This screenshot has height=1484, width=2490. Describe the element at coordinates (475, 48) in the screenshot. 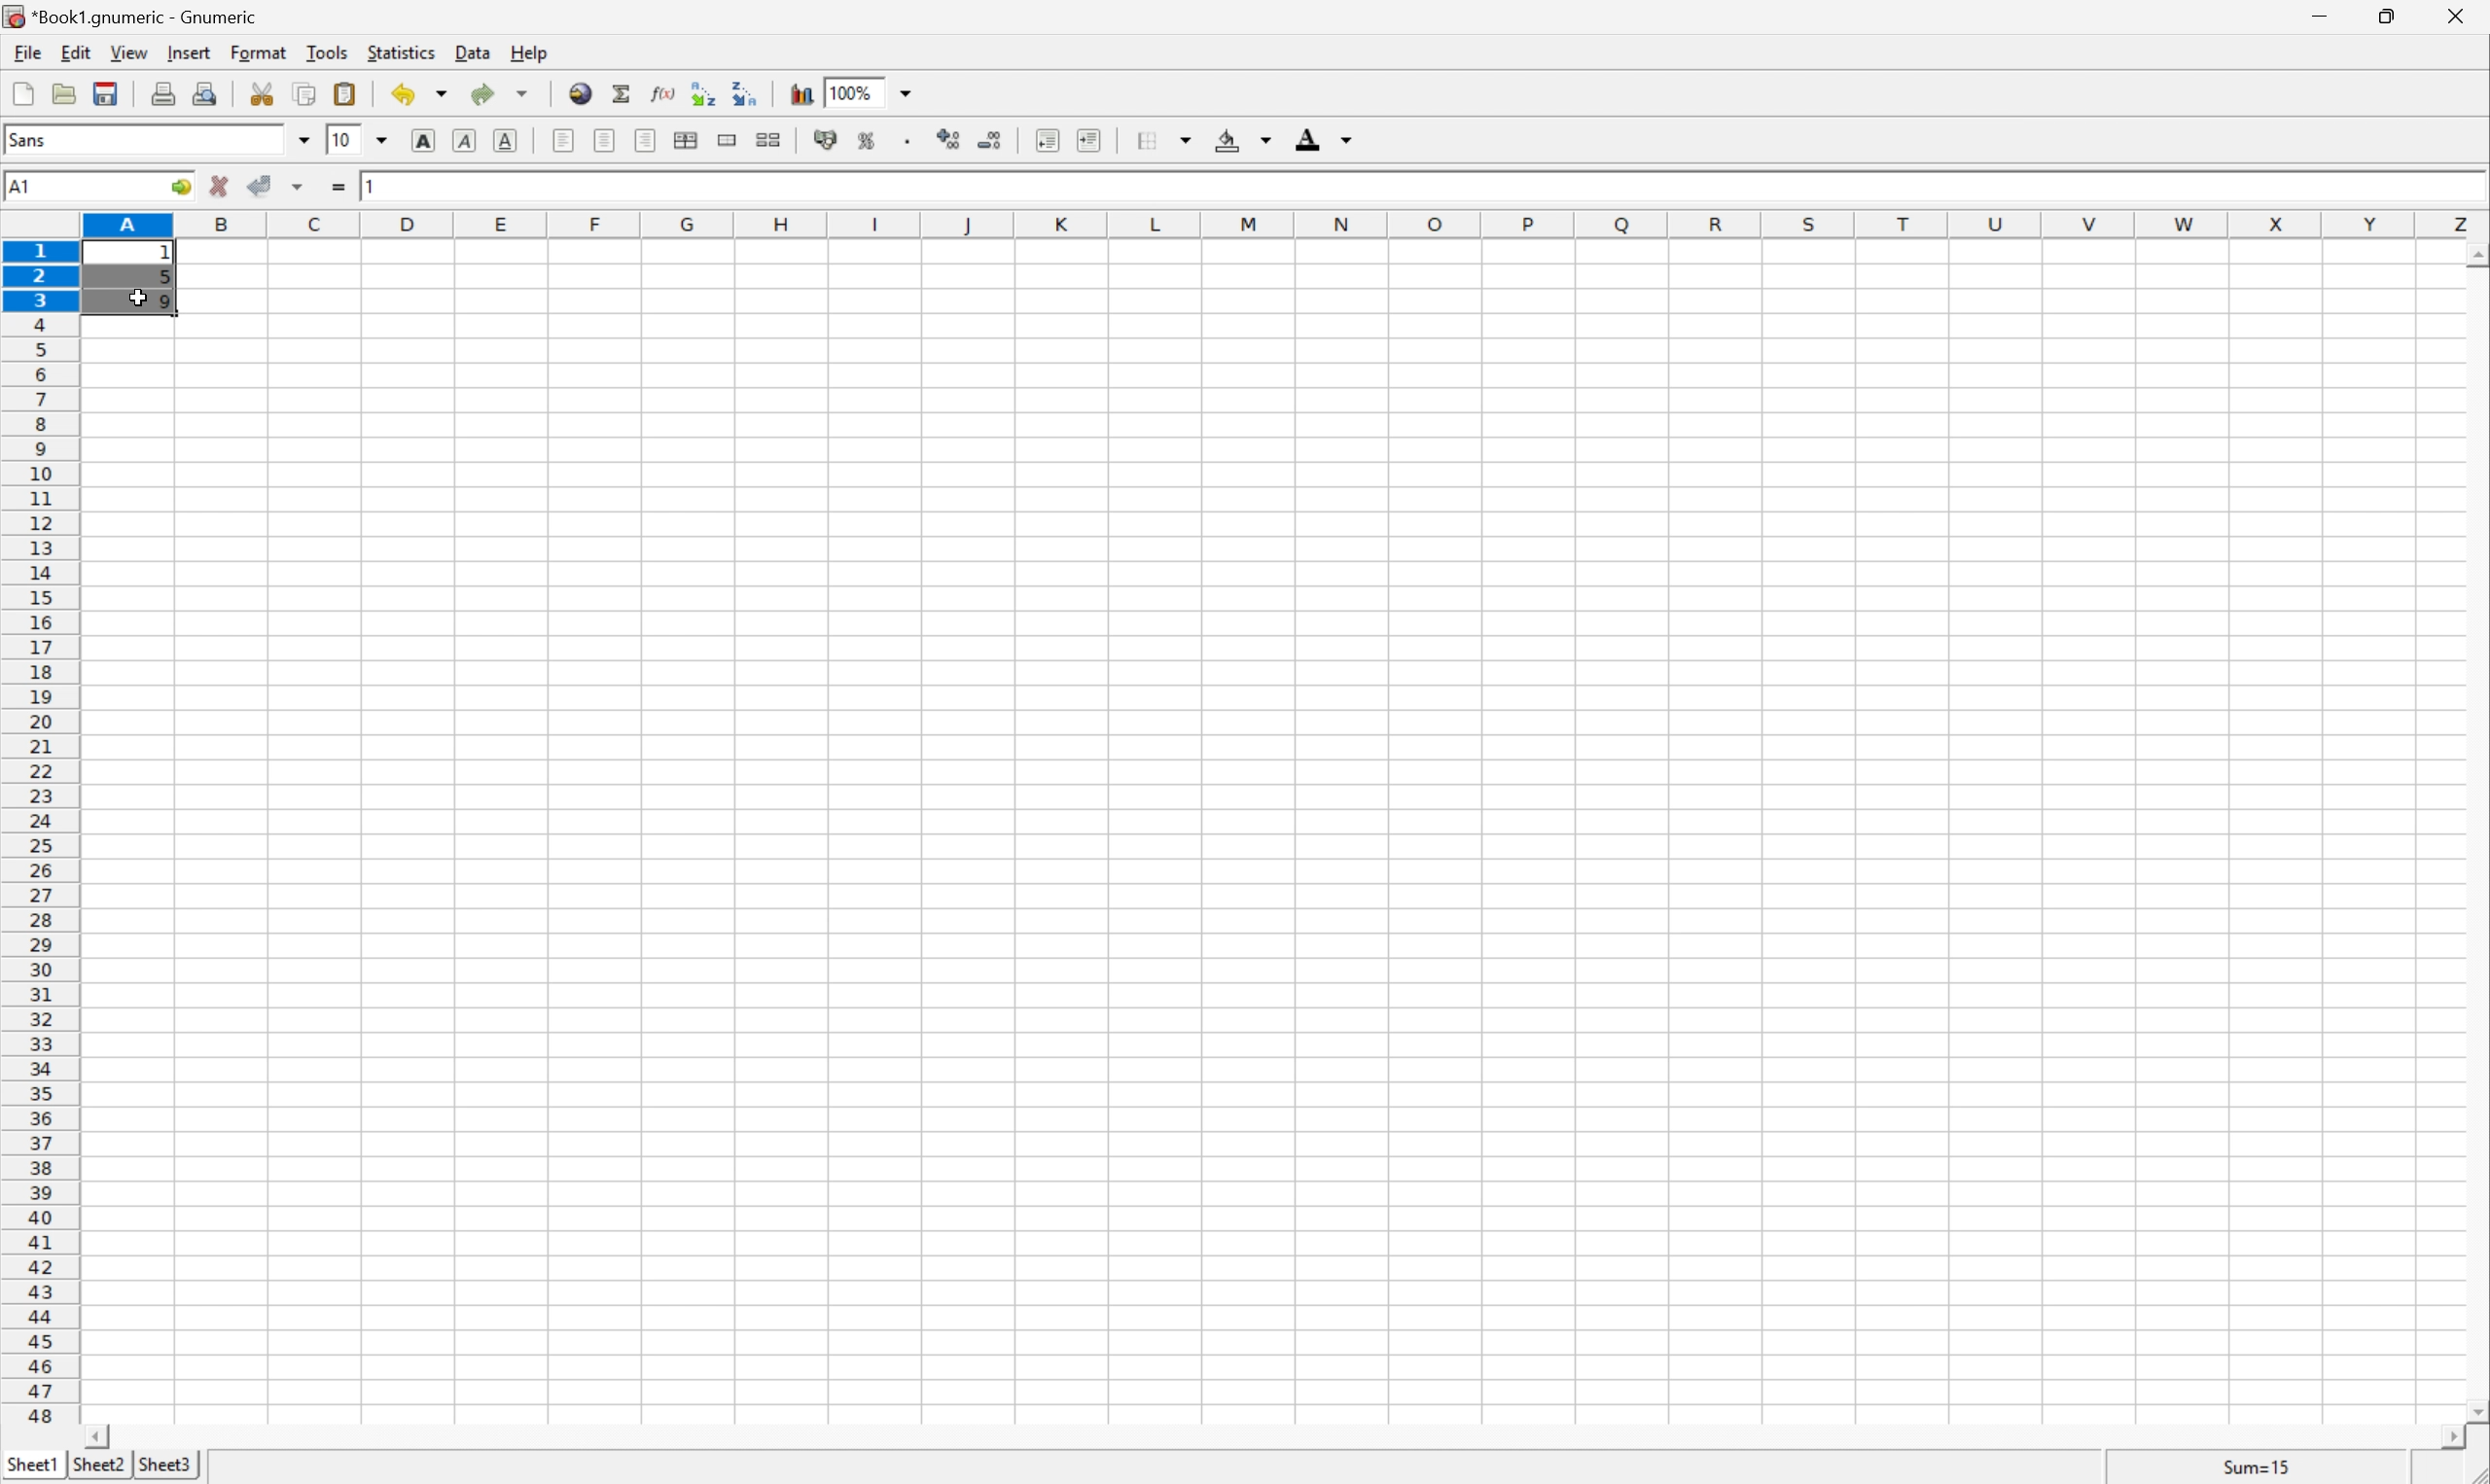

I see `data` at that location.